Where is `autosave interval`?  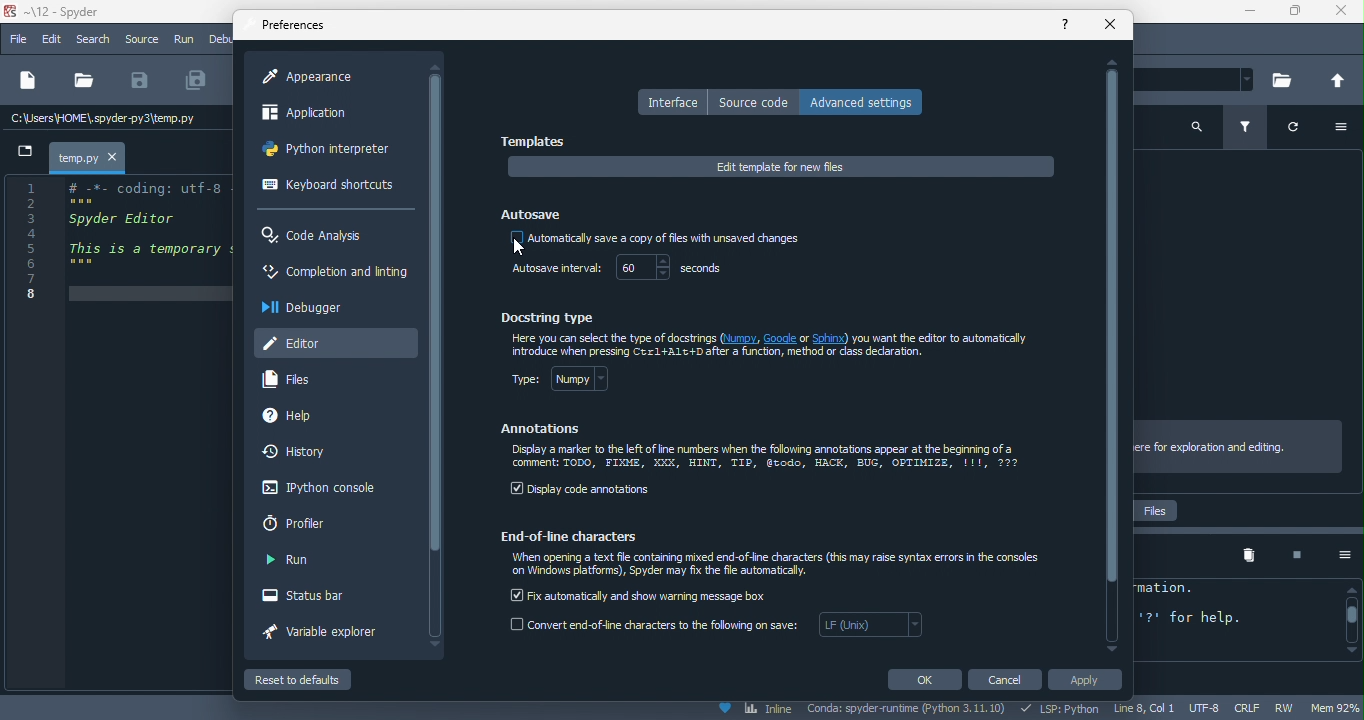 autosave interval is located at coordinates (553, 270).